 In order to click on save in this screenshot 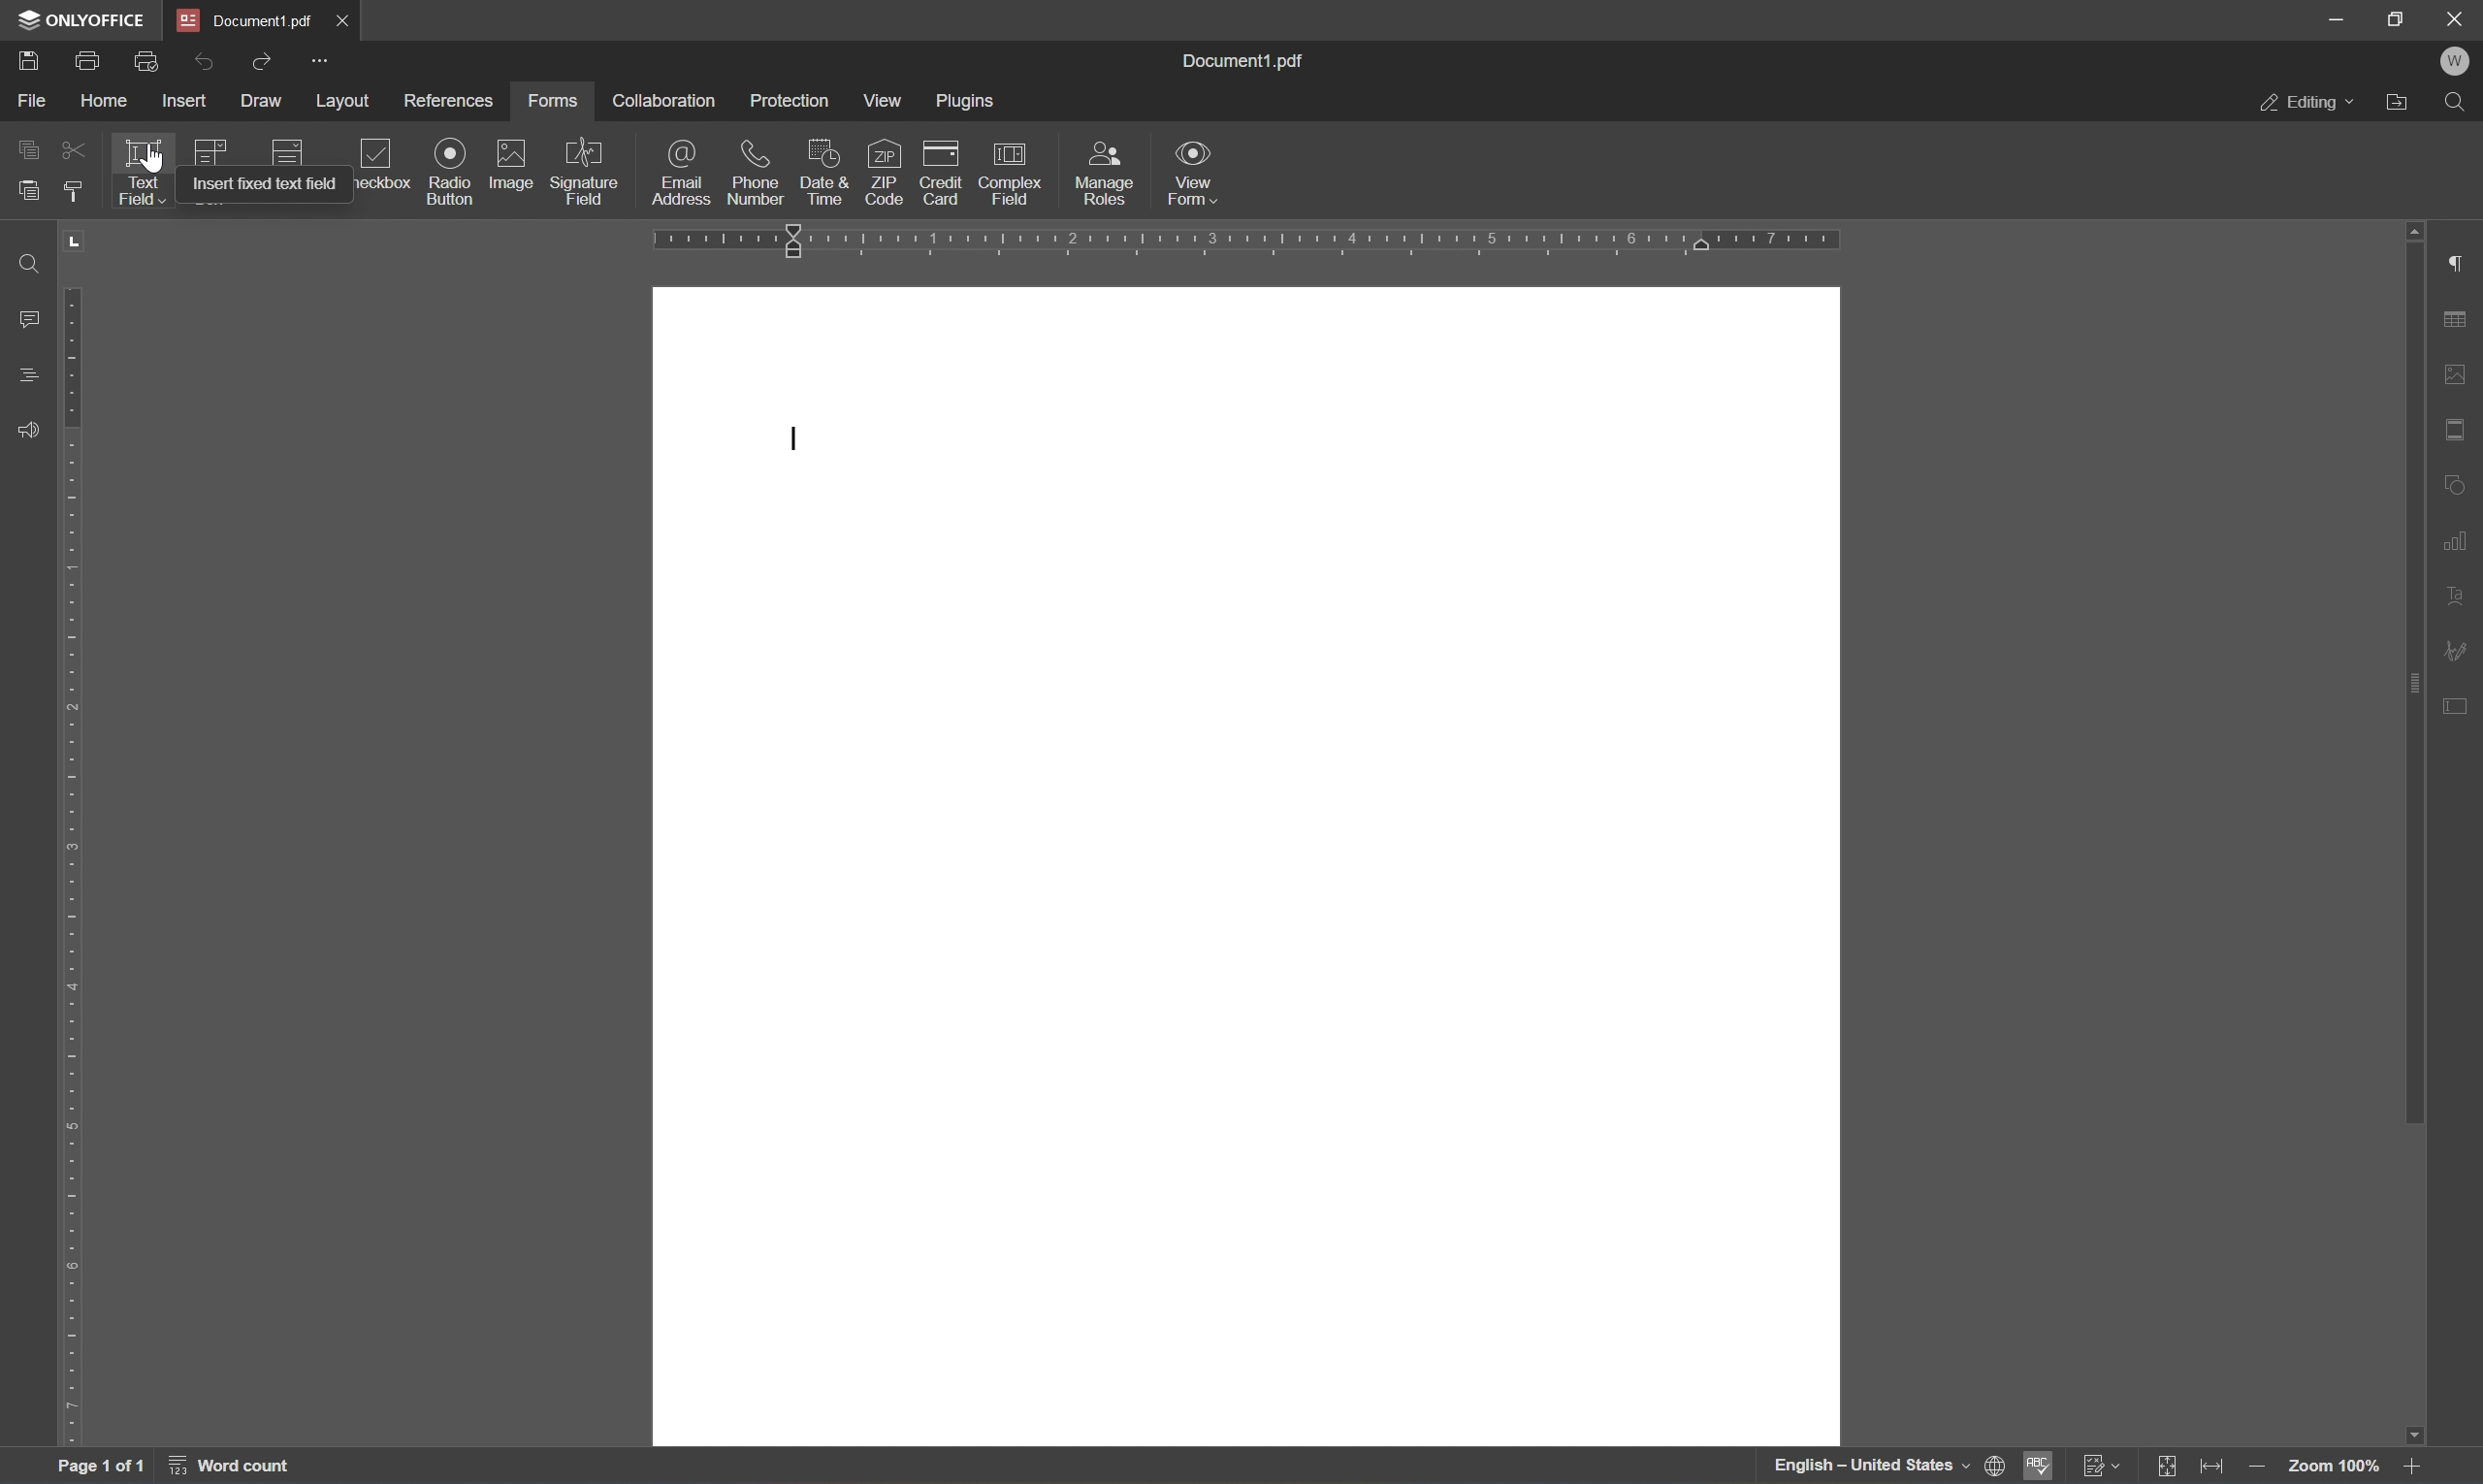, I will do `click(32, 63)`.